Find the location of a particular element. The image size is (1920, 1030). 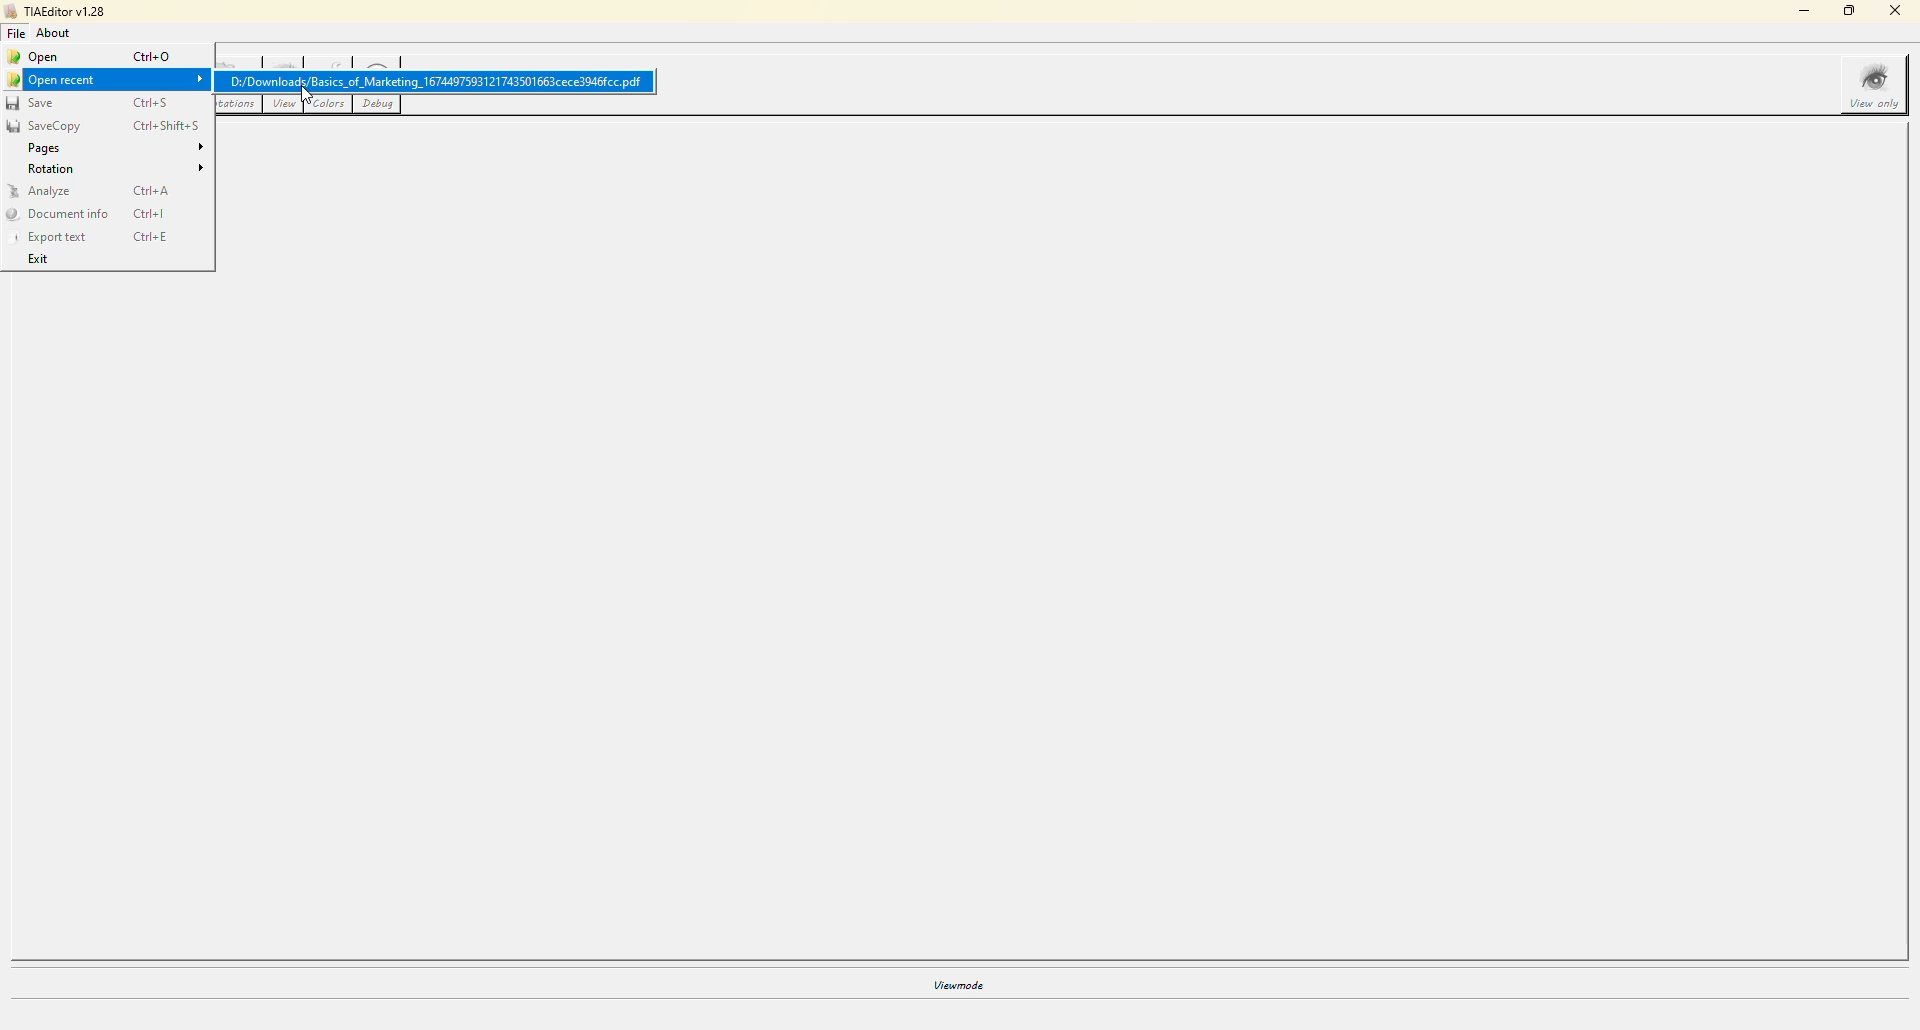

expand is located at coordinates (202, 167).